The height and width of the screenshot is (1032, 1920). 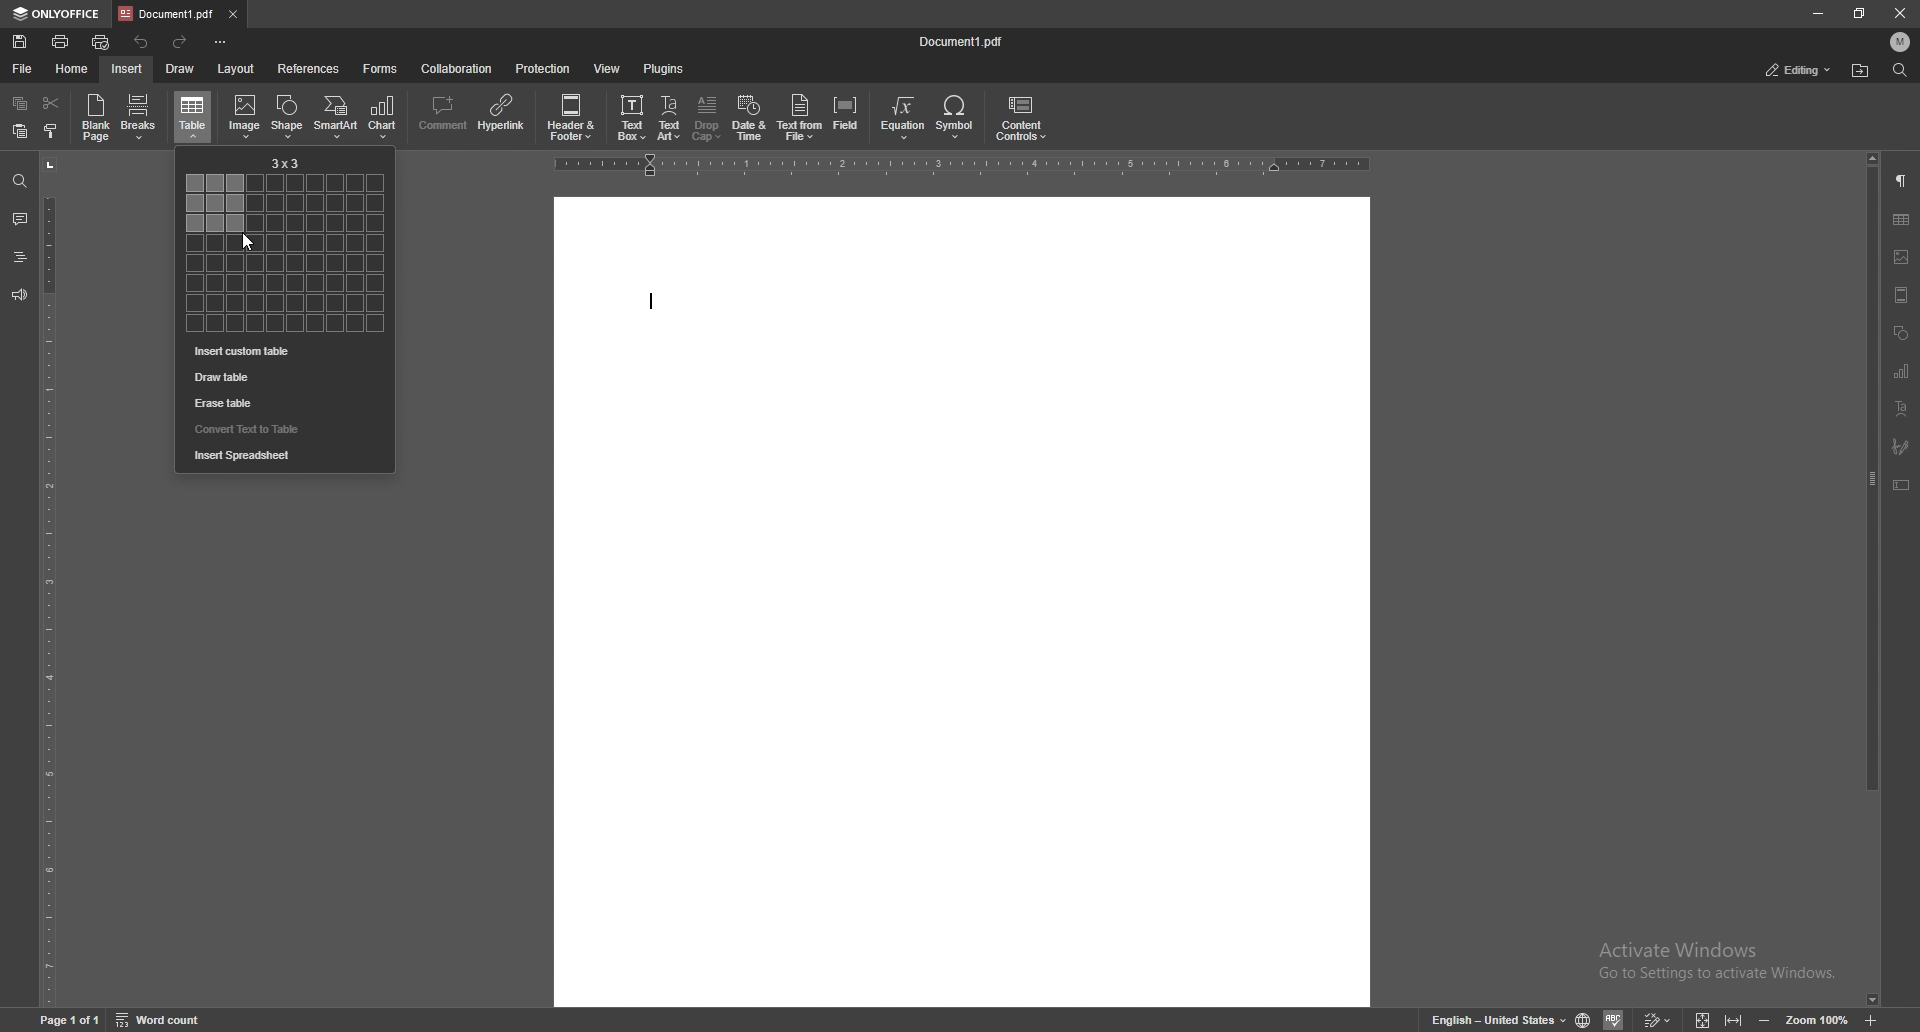 I want to click on paragraph, so click(x=1903, y=179).